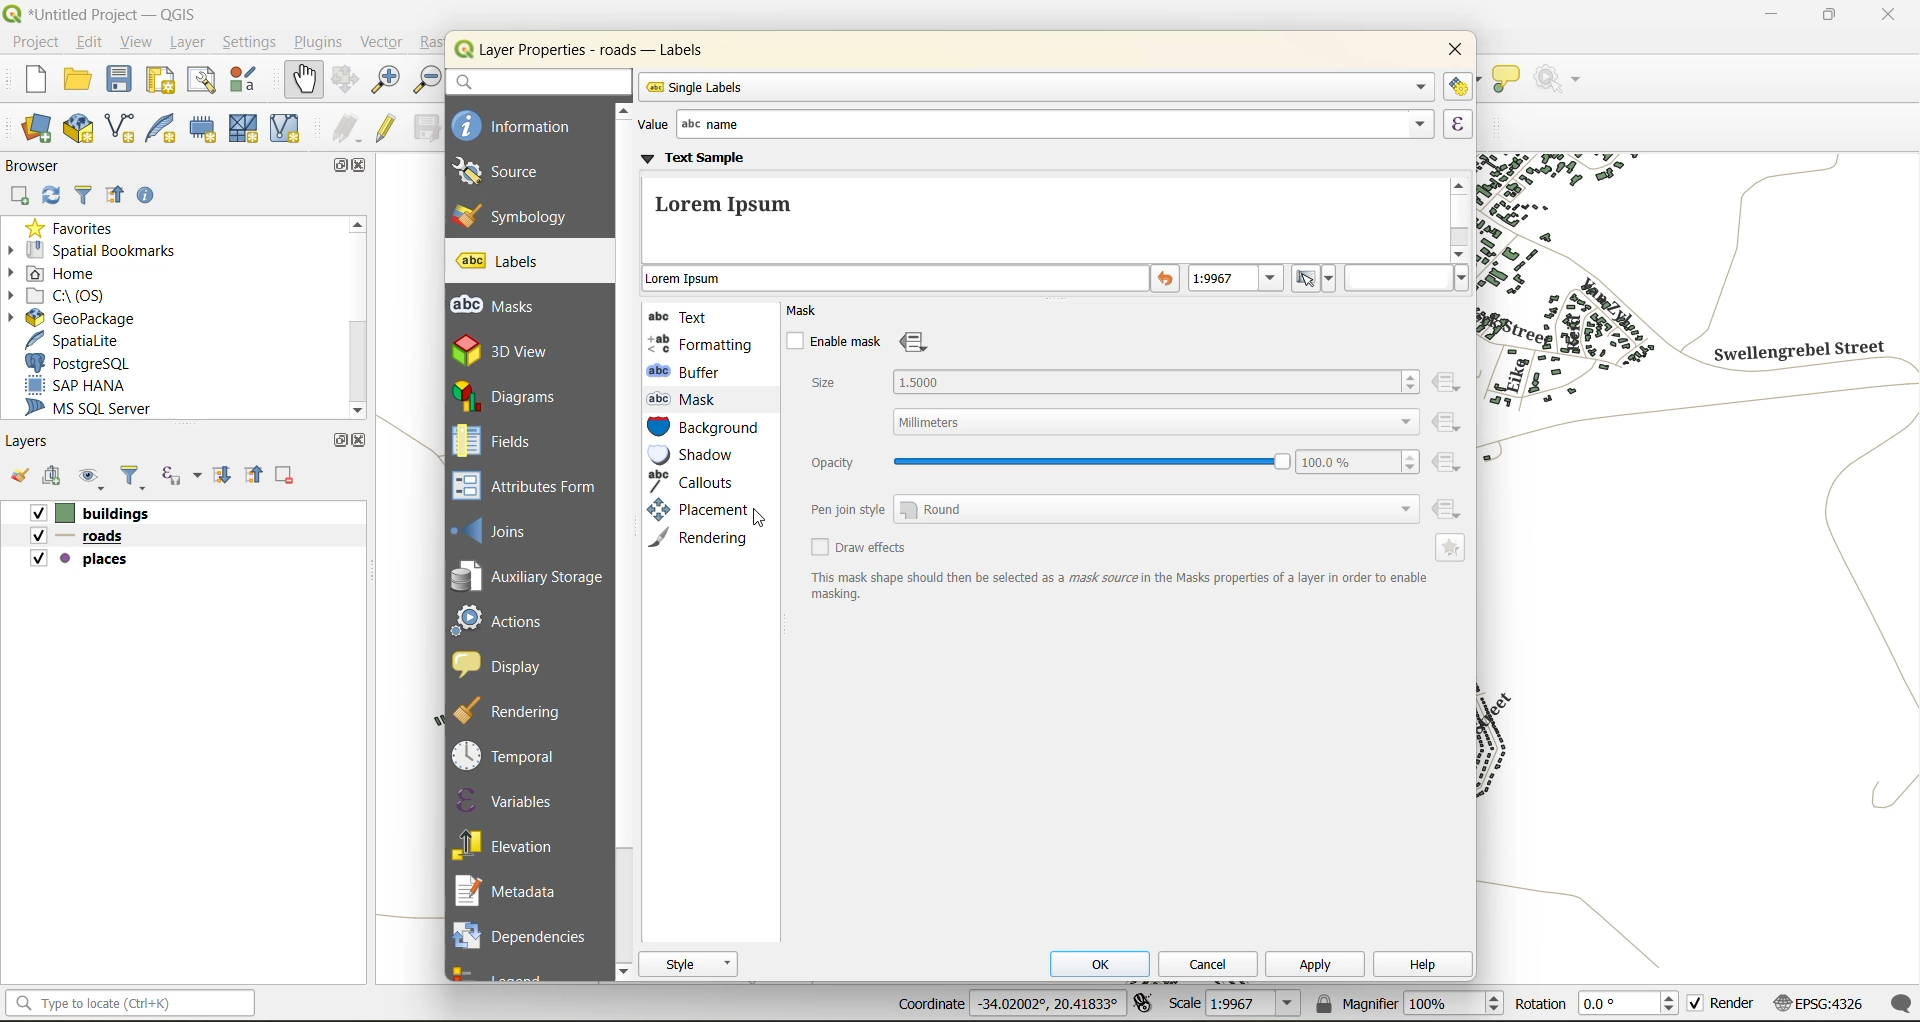 This screenshot has width=1920, height=1022. Describe the element at coordinates (1113, 508) in the screenshot. I see `pen join style` at that location.